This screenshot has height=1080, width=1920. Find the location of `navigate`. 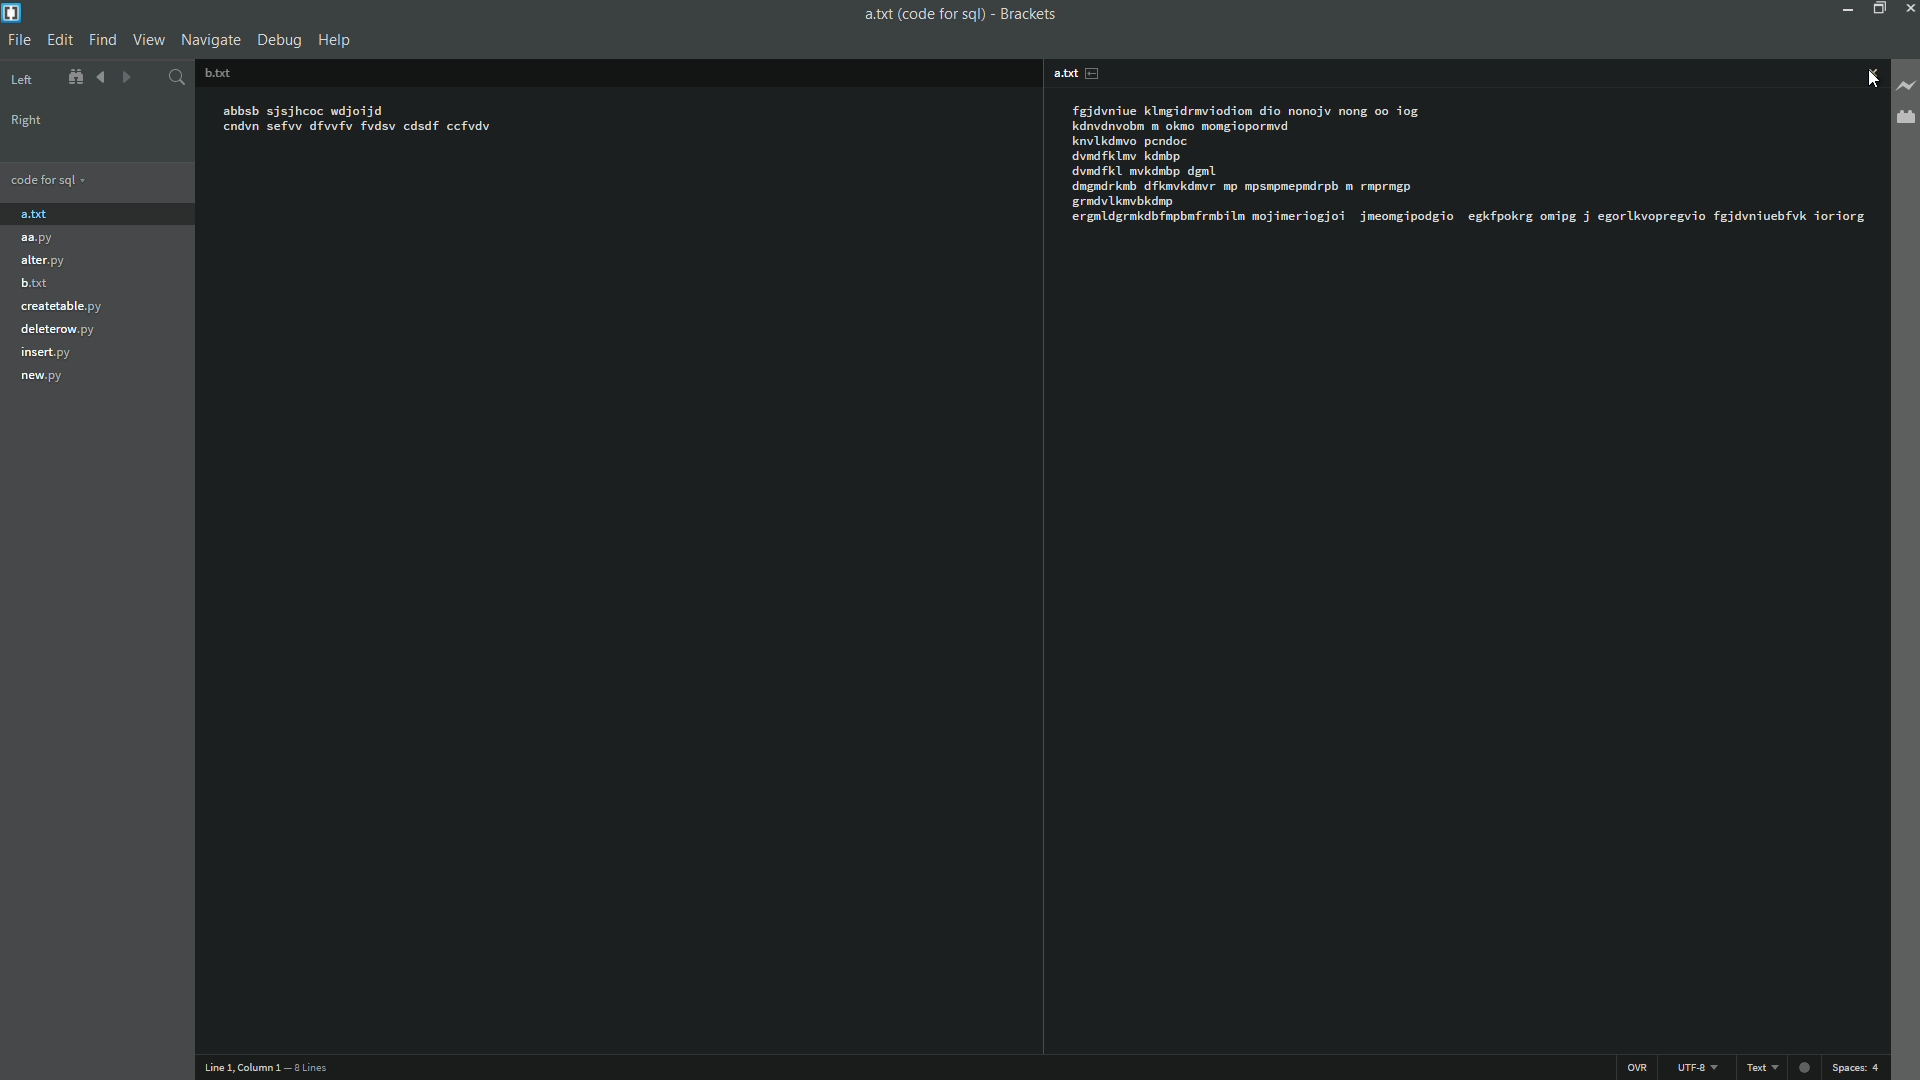

navigate is located at coordinates (209, 40).